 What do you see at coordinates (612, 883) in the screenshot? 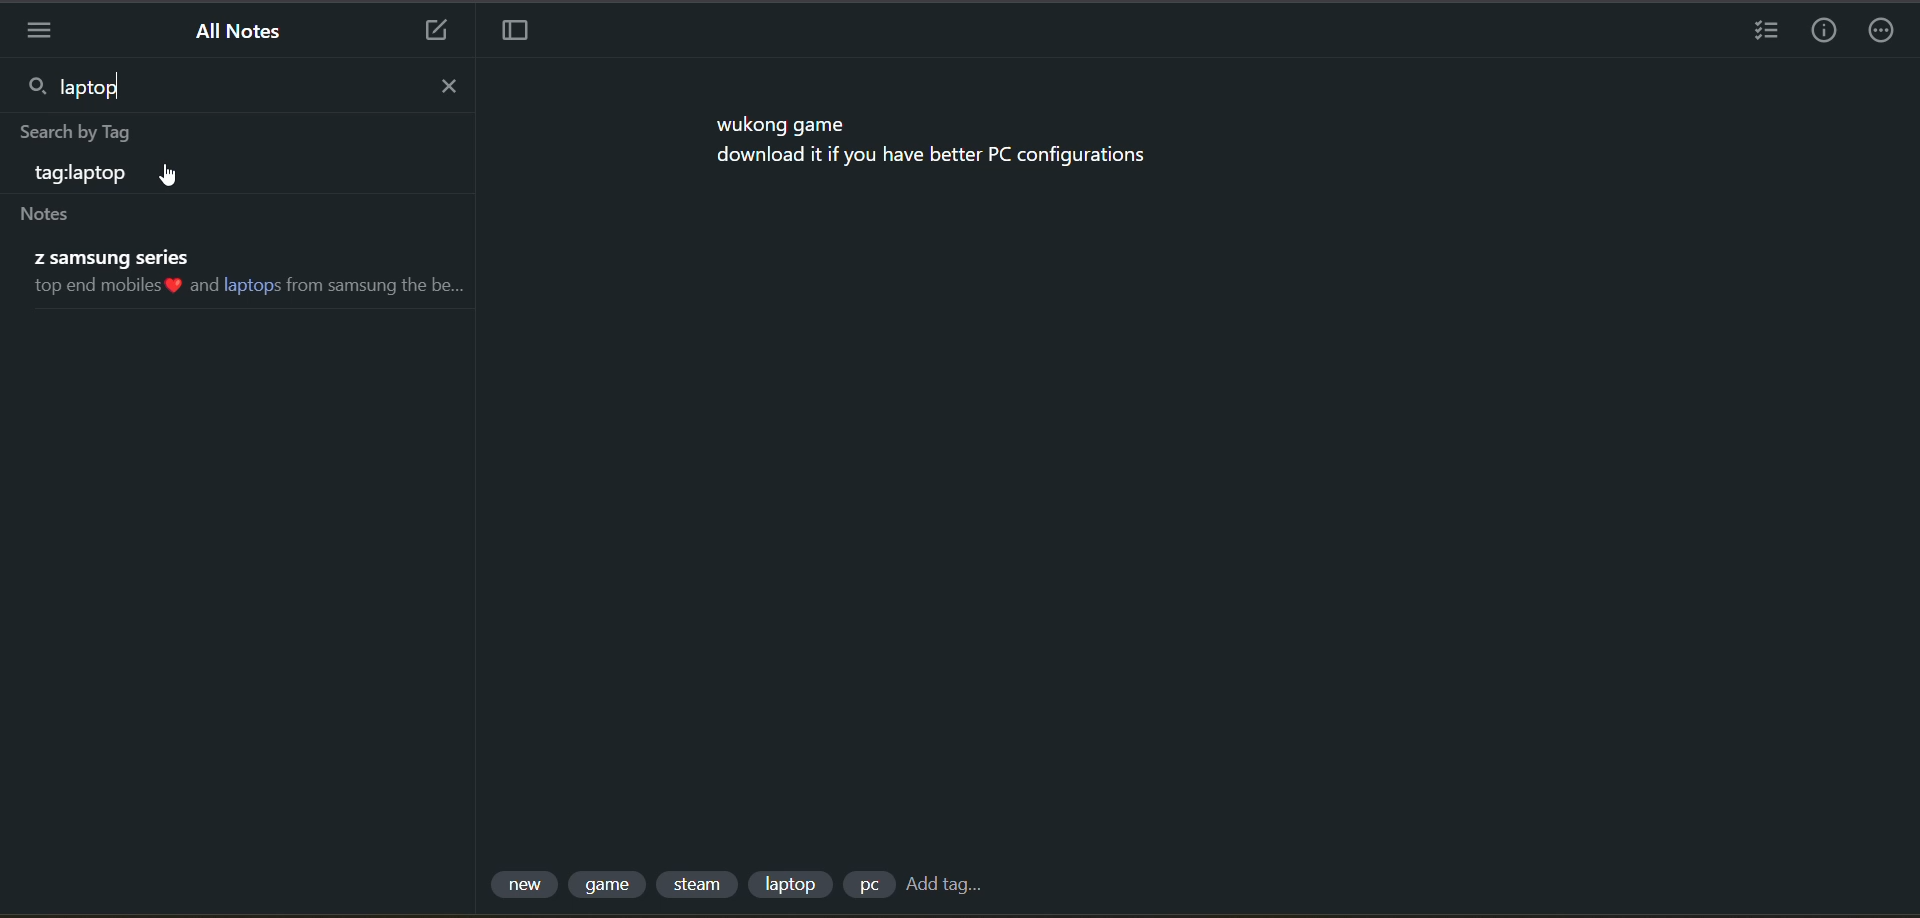
I see `tag 2` at bounding box center [612, 883].